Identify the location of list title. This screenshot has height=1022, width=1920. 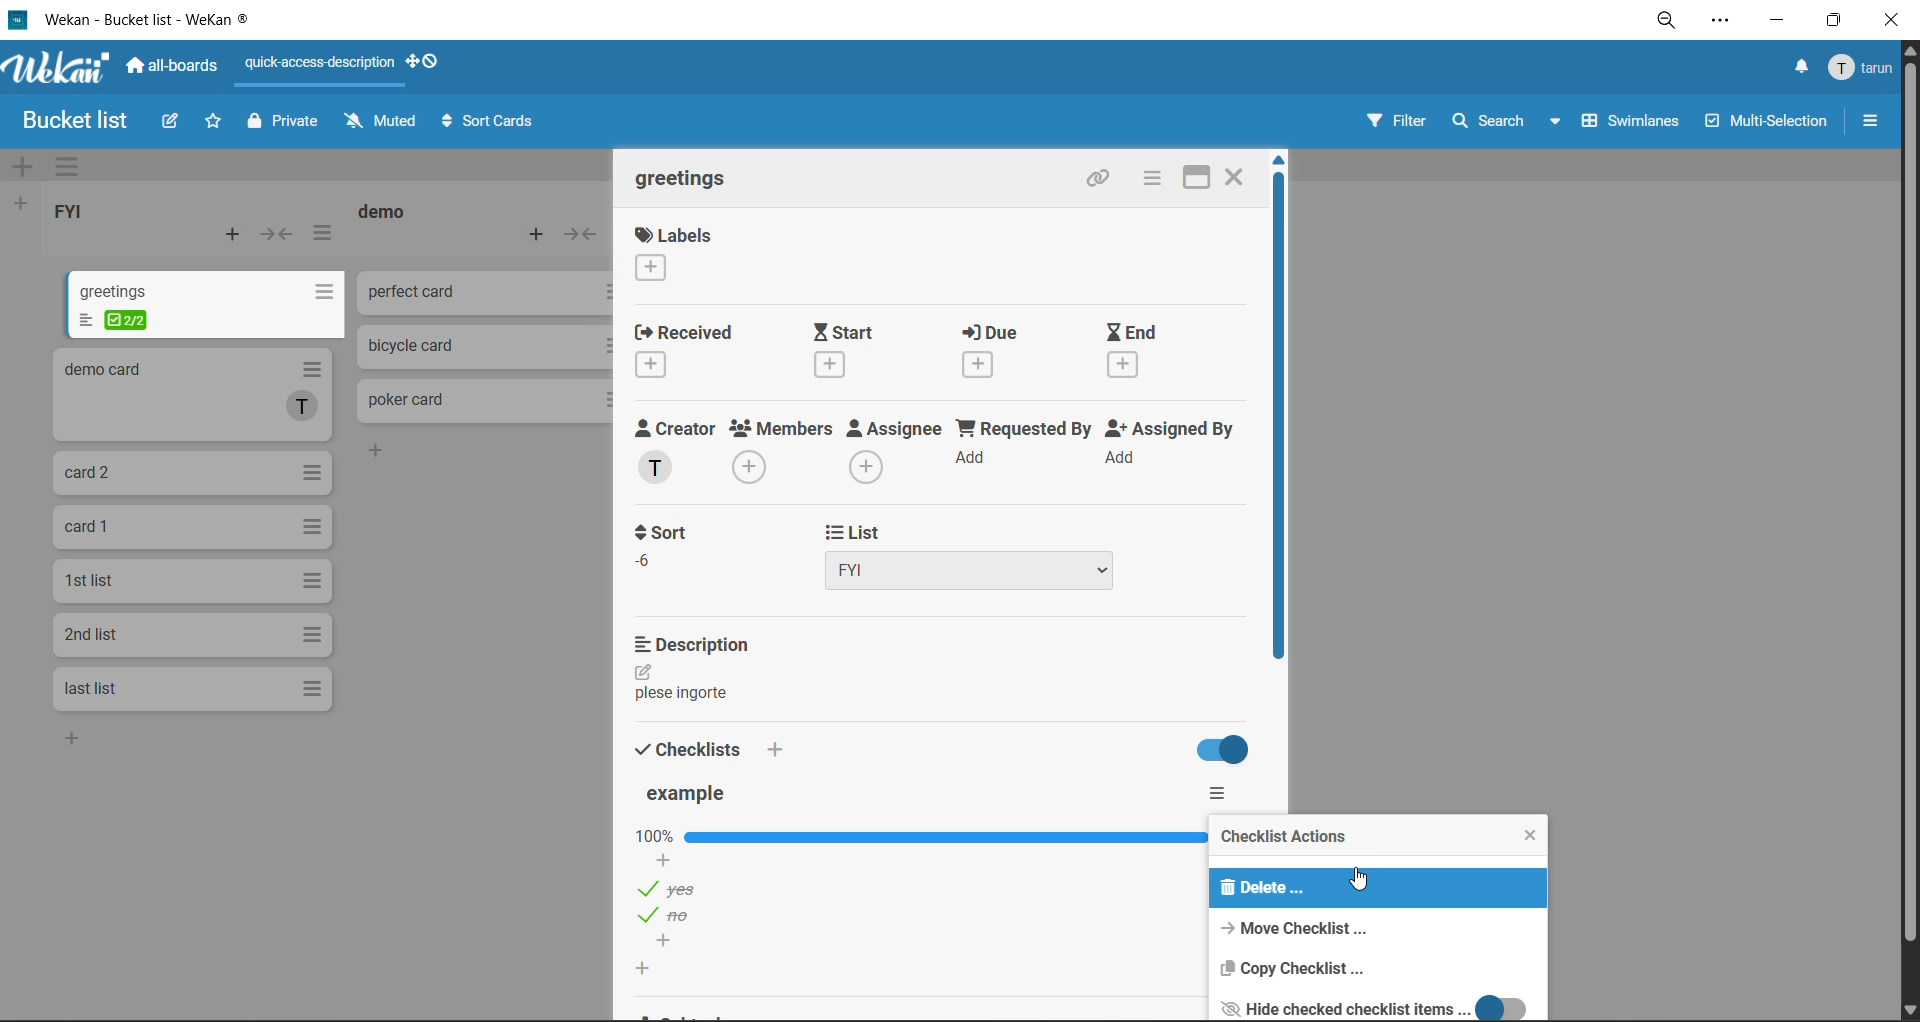
(77, 213).